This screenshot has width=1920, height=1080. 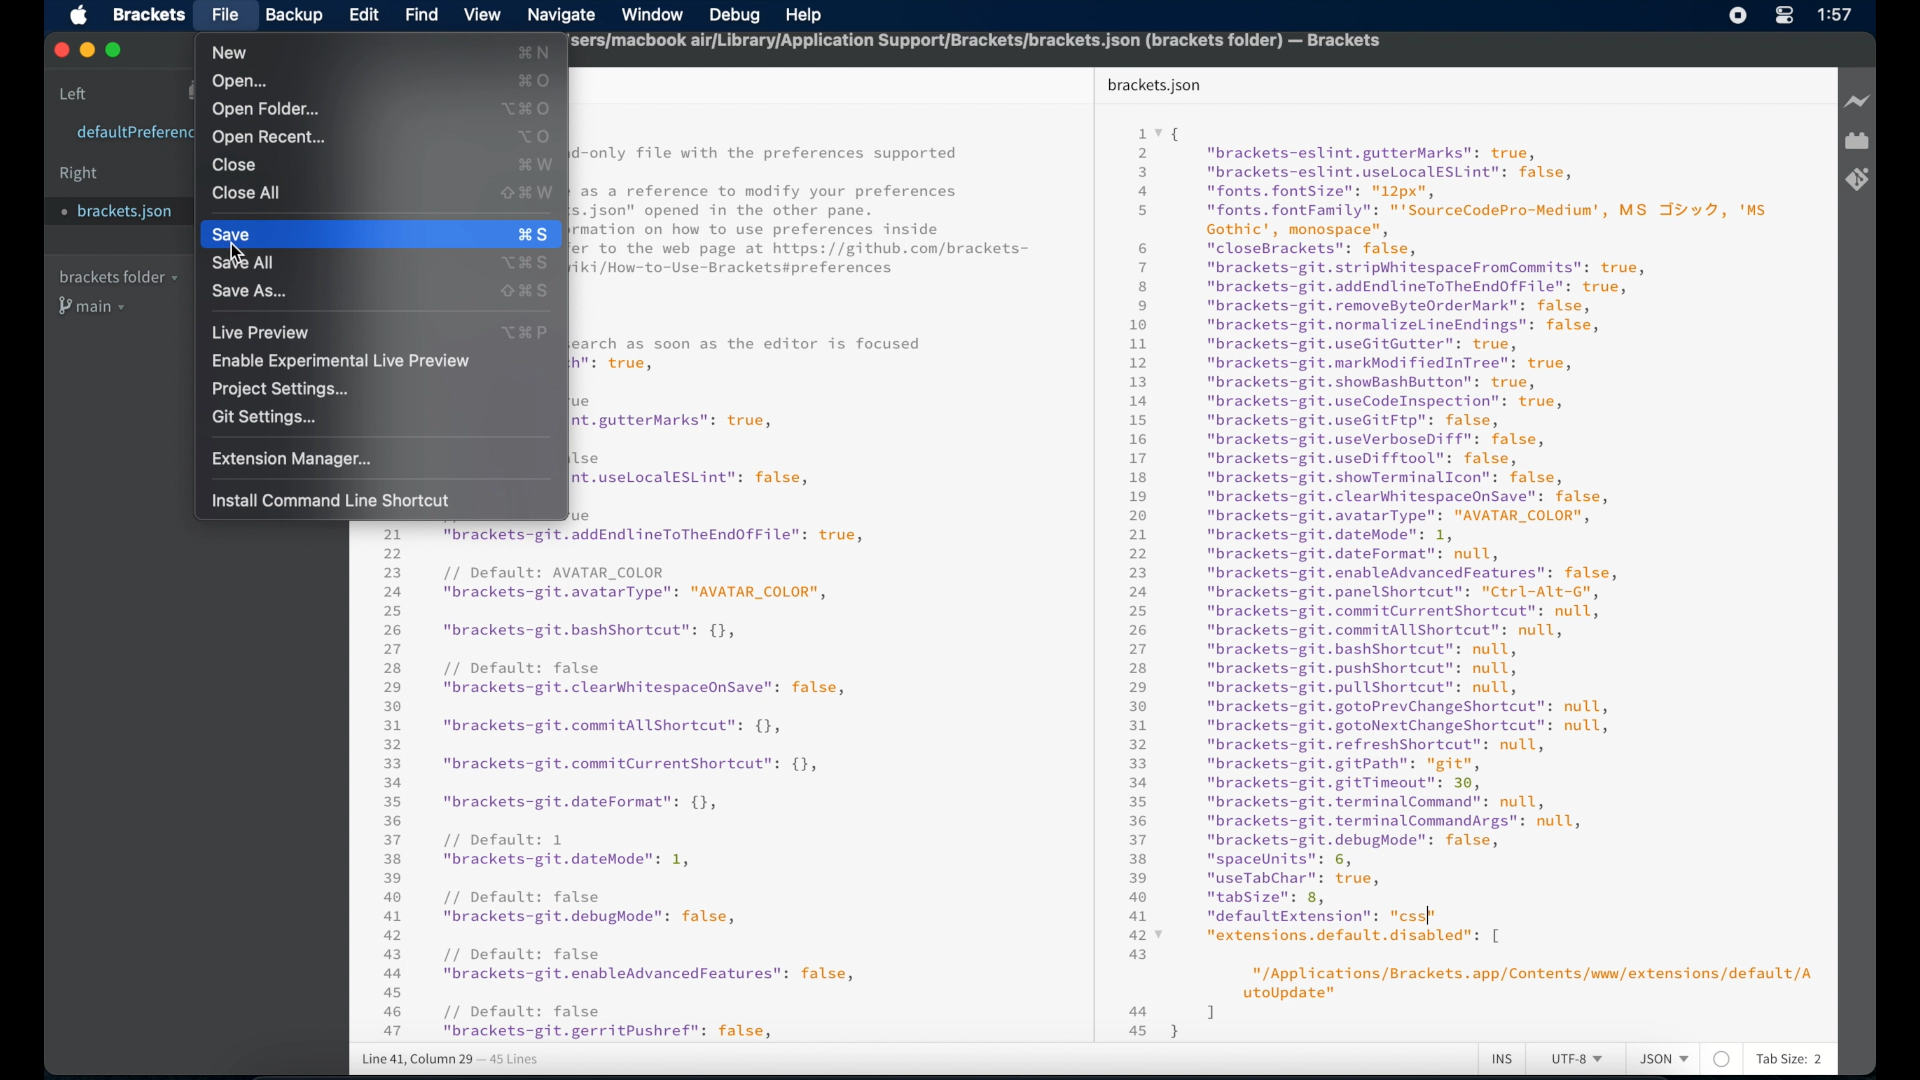 What do you see at coordinates (1837, 17) in the screenshot?
I see `1:57` at bounding box center [1837, 17].